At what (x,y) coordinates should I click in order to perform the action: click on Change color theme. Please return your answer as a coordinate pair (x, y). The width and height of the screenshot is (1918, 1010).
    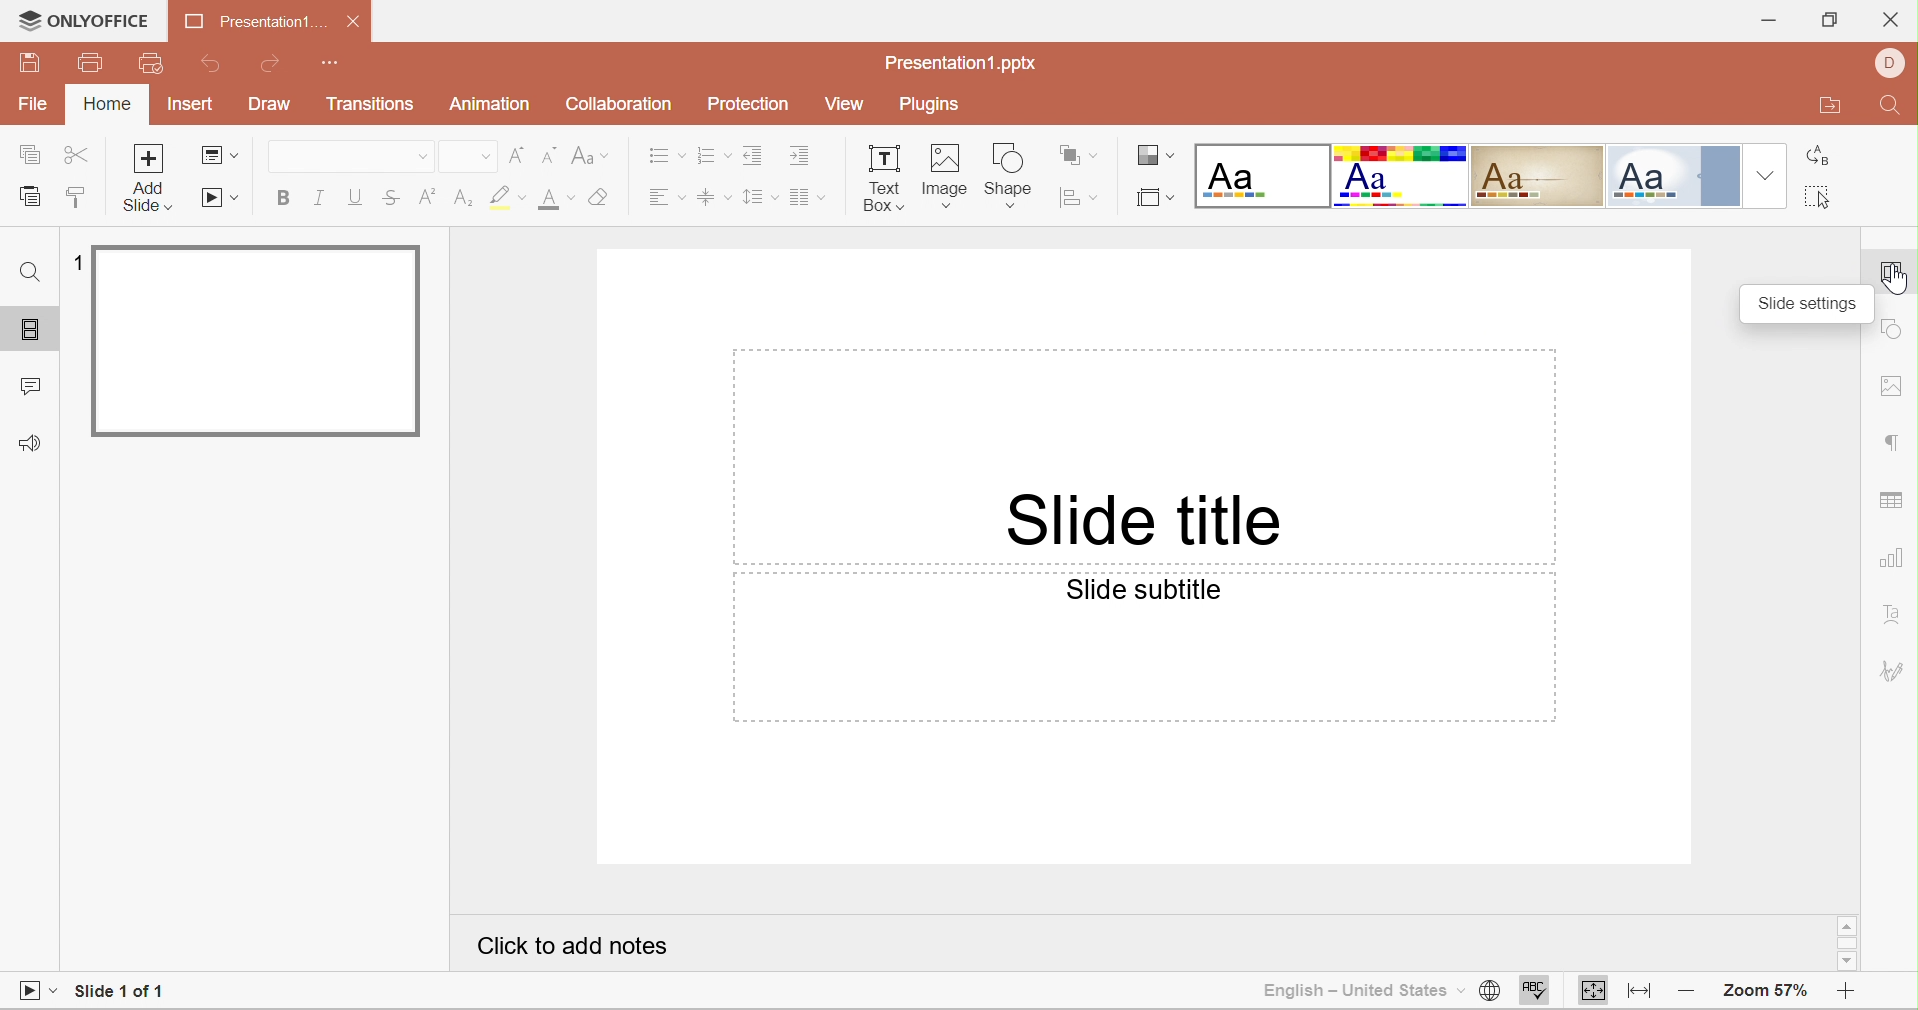
    Looking at the image, I should click on (1155, 155).